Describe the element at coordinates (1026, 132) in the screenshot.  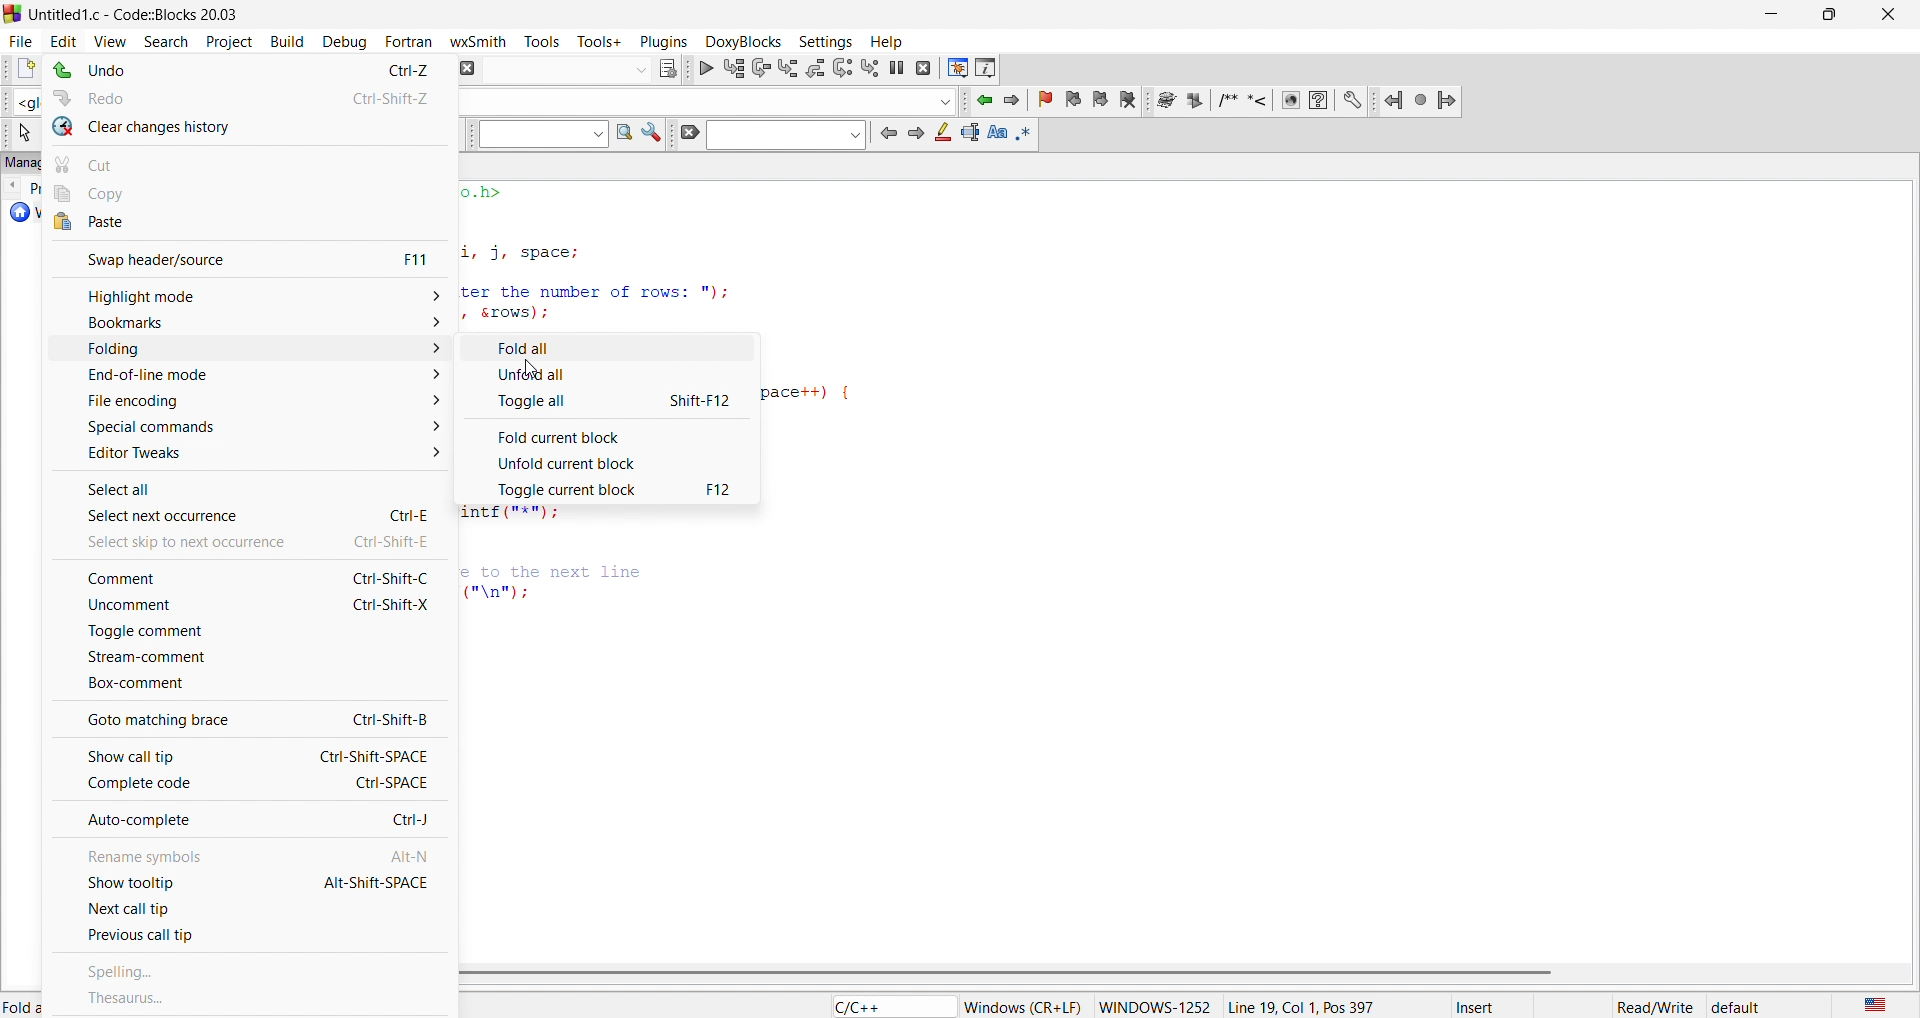
I see `use regex` at that location.